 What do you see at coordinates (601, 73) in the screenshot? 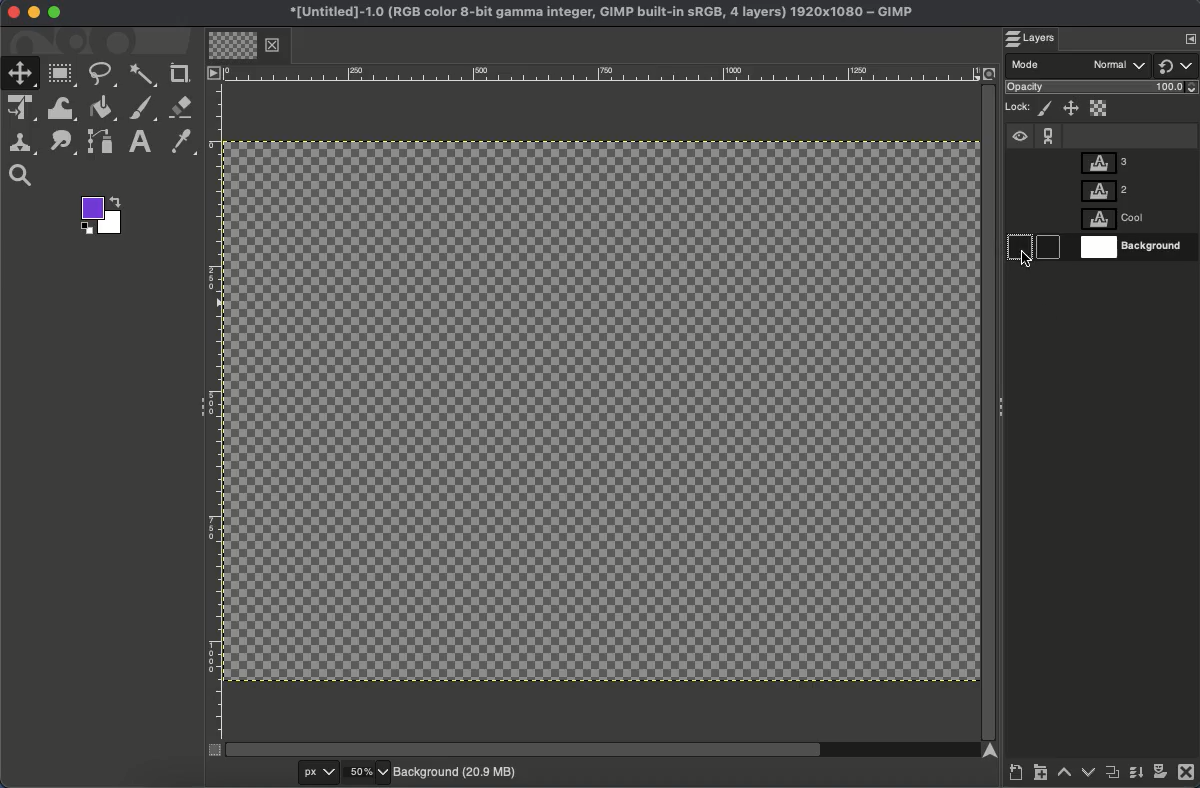
I see `Ruler` at bounding box center [601, 73].